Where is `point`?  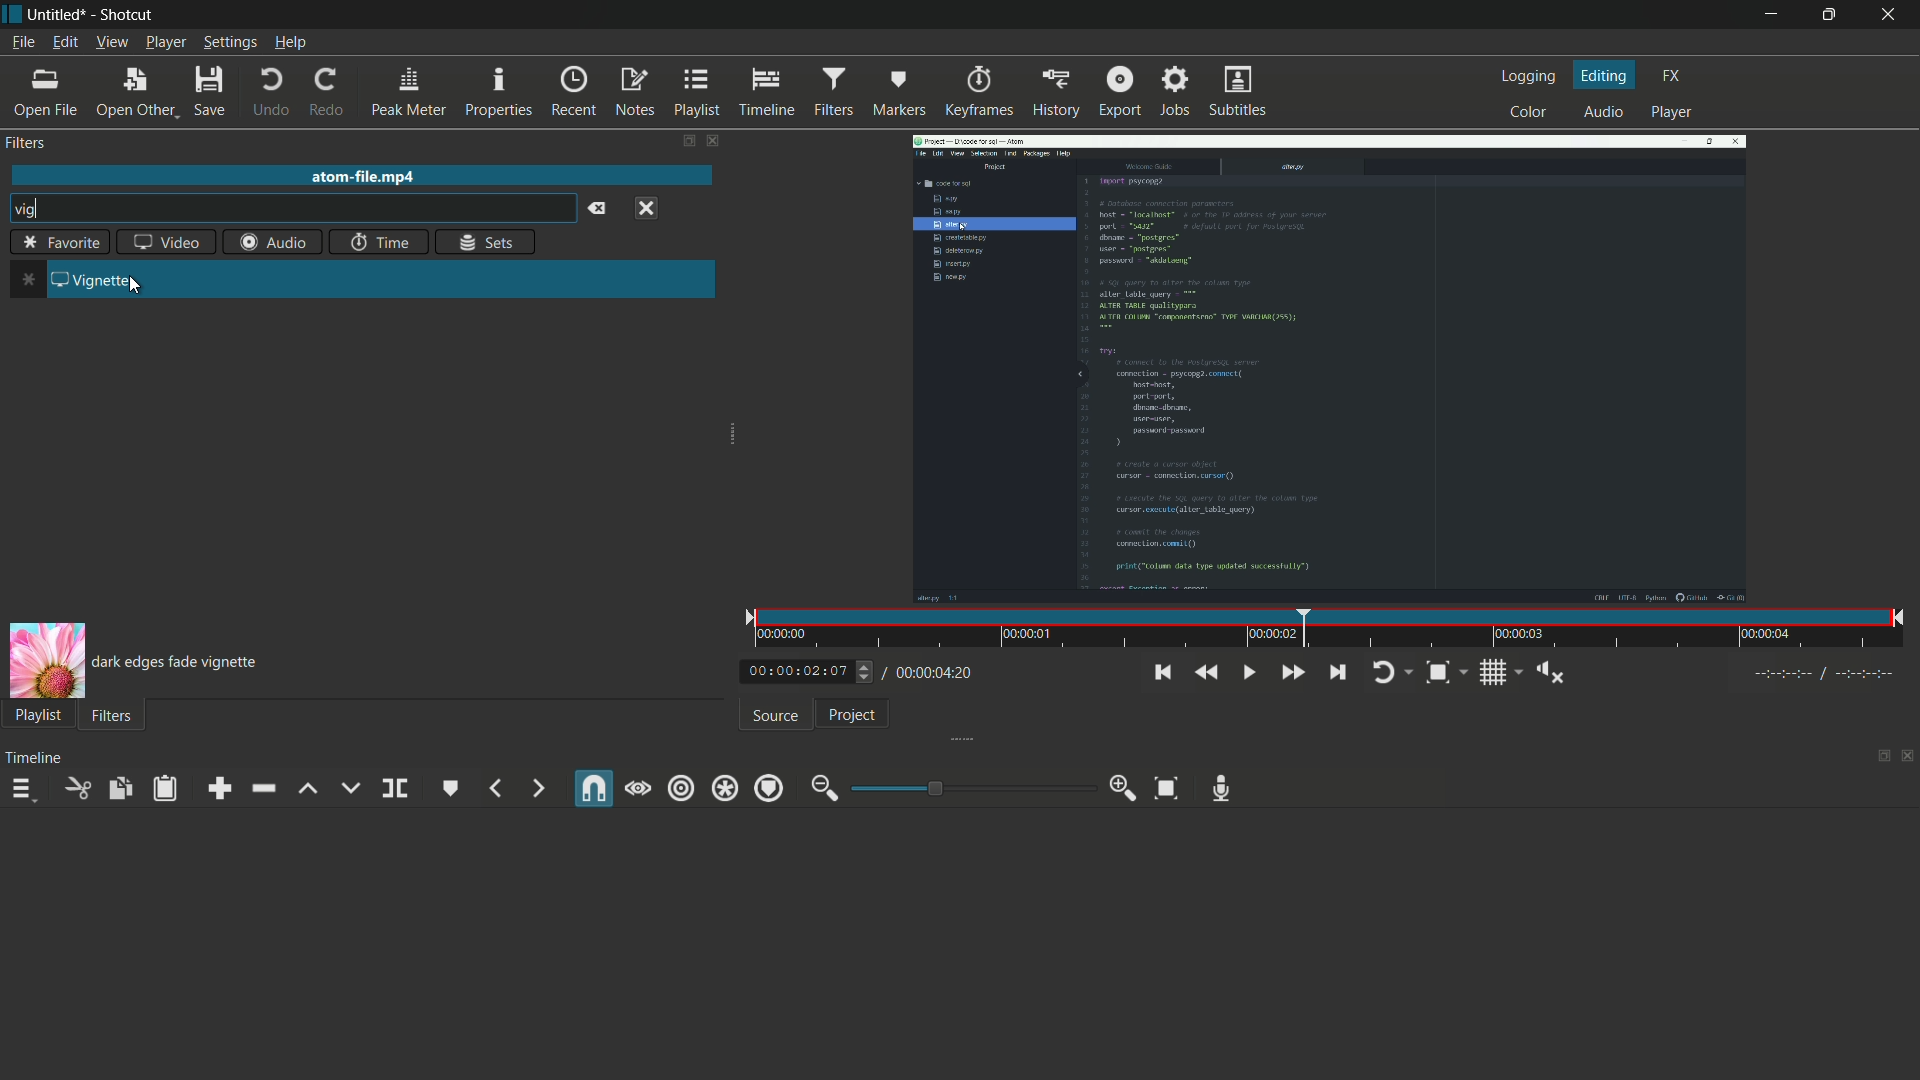 point is located at coordinates (28, 282).